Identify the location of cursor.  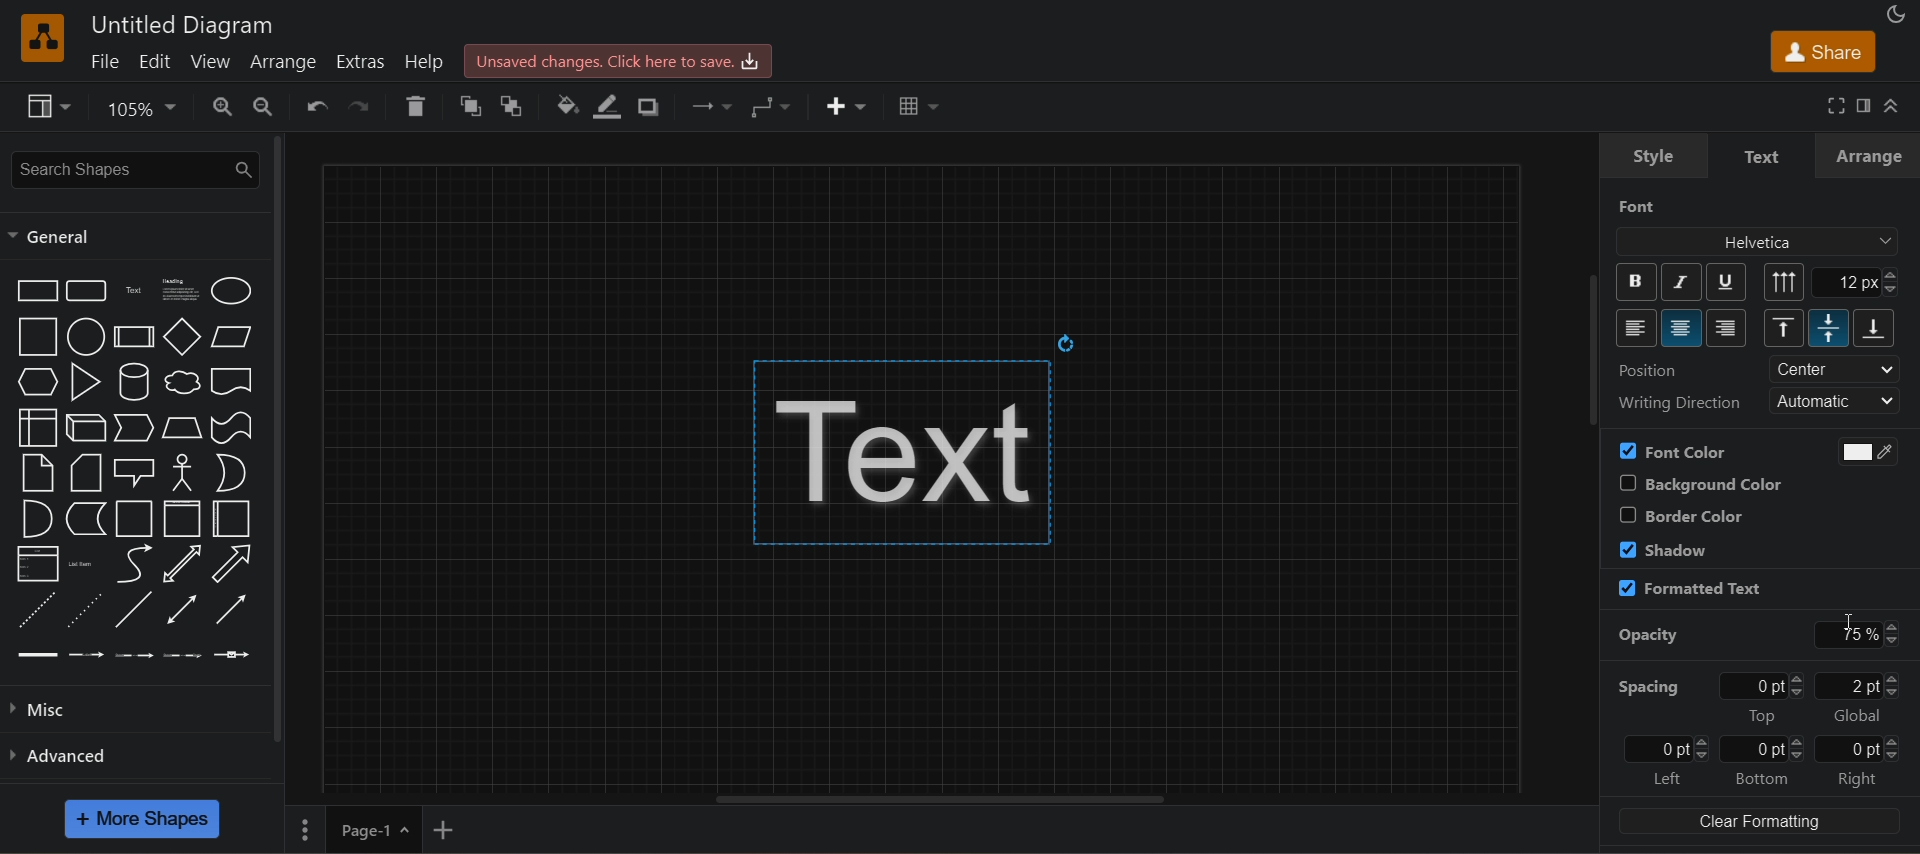
(1850, 626).